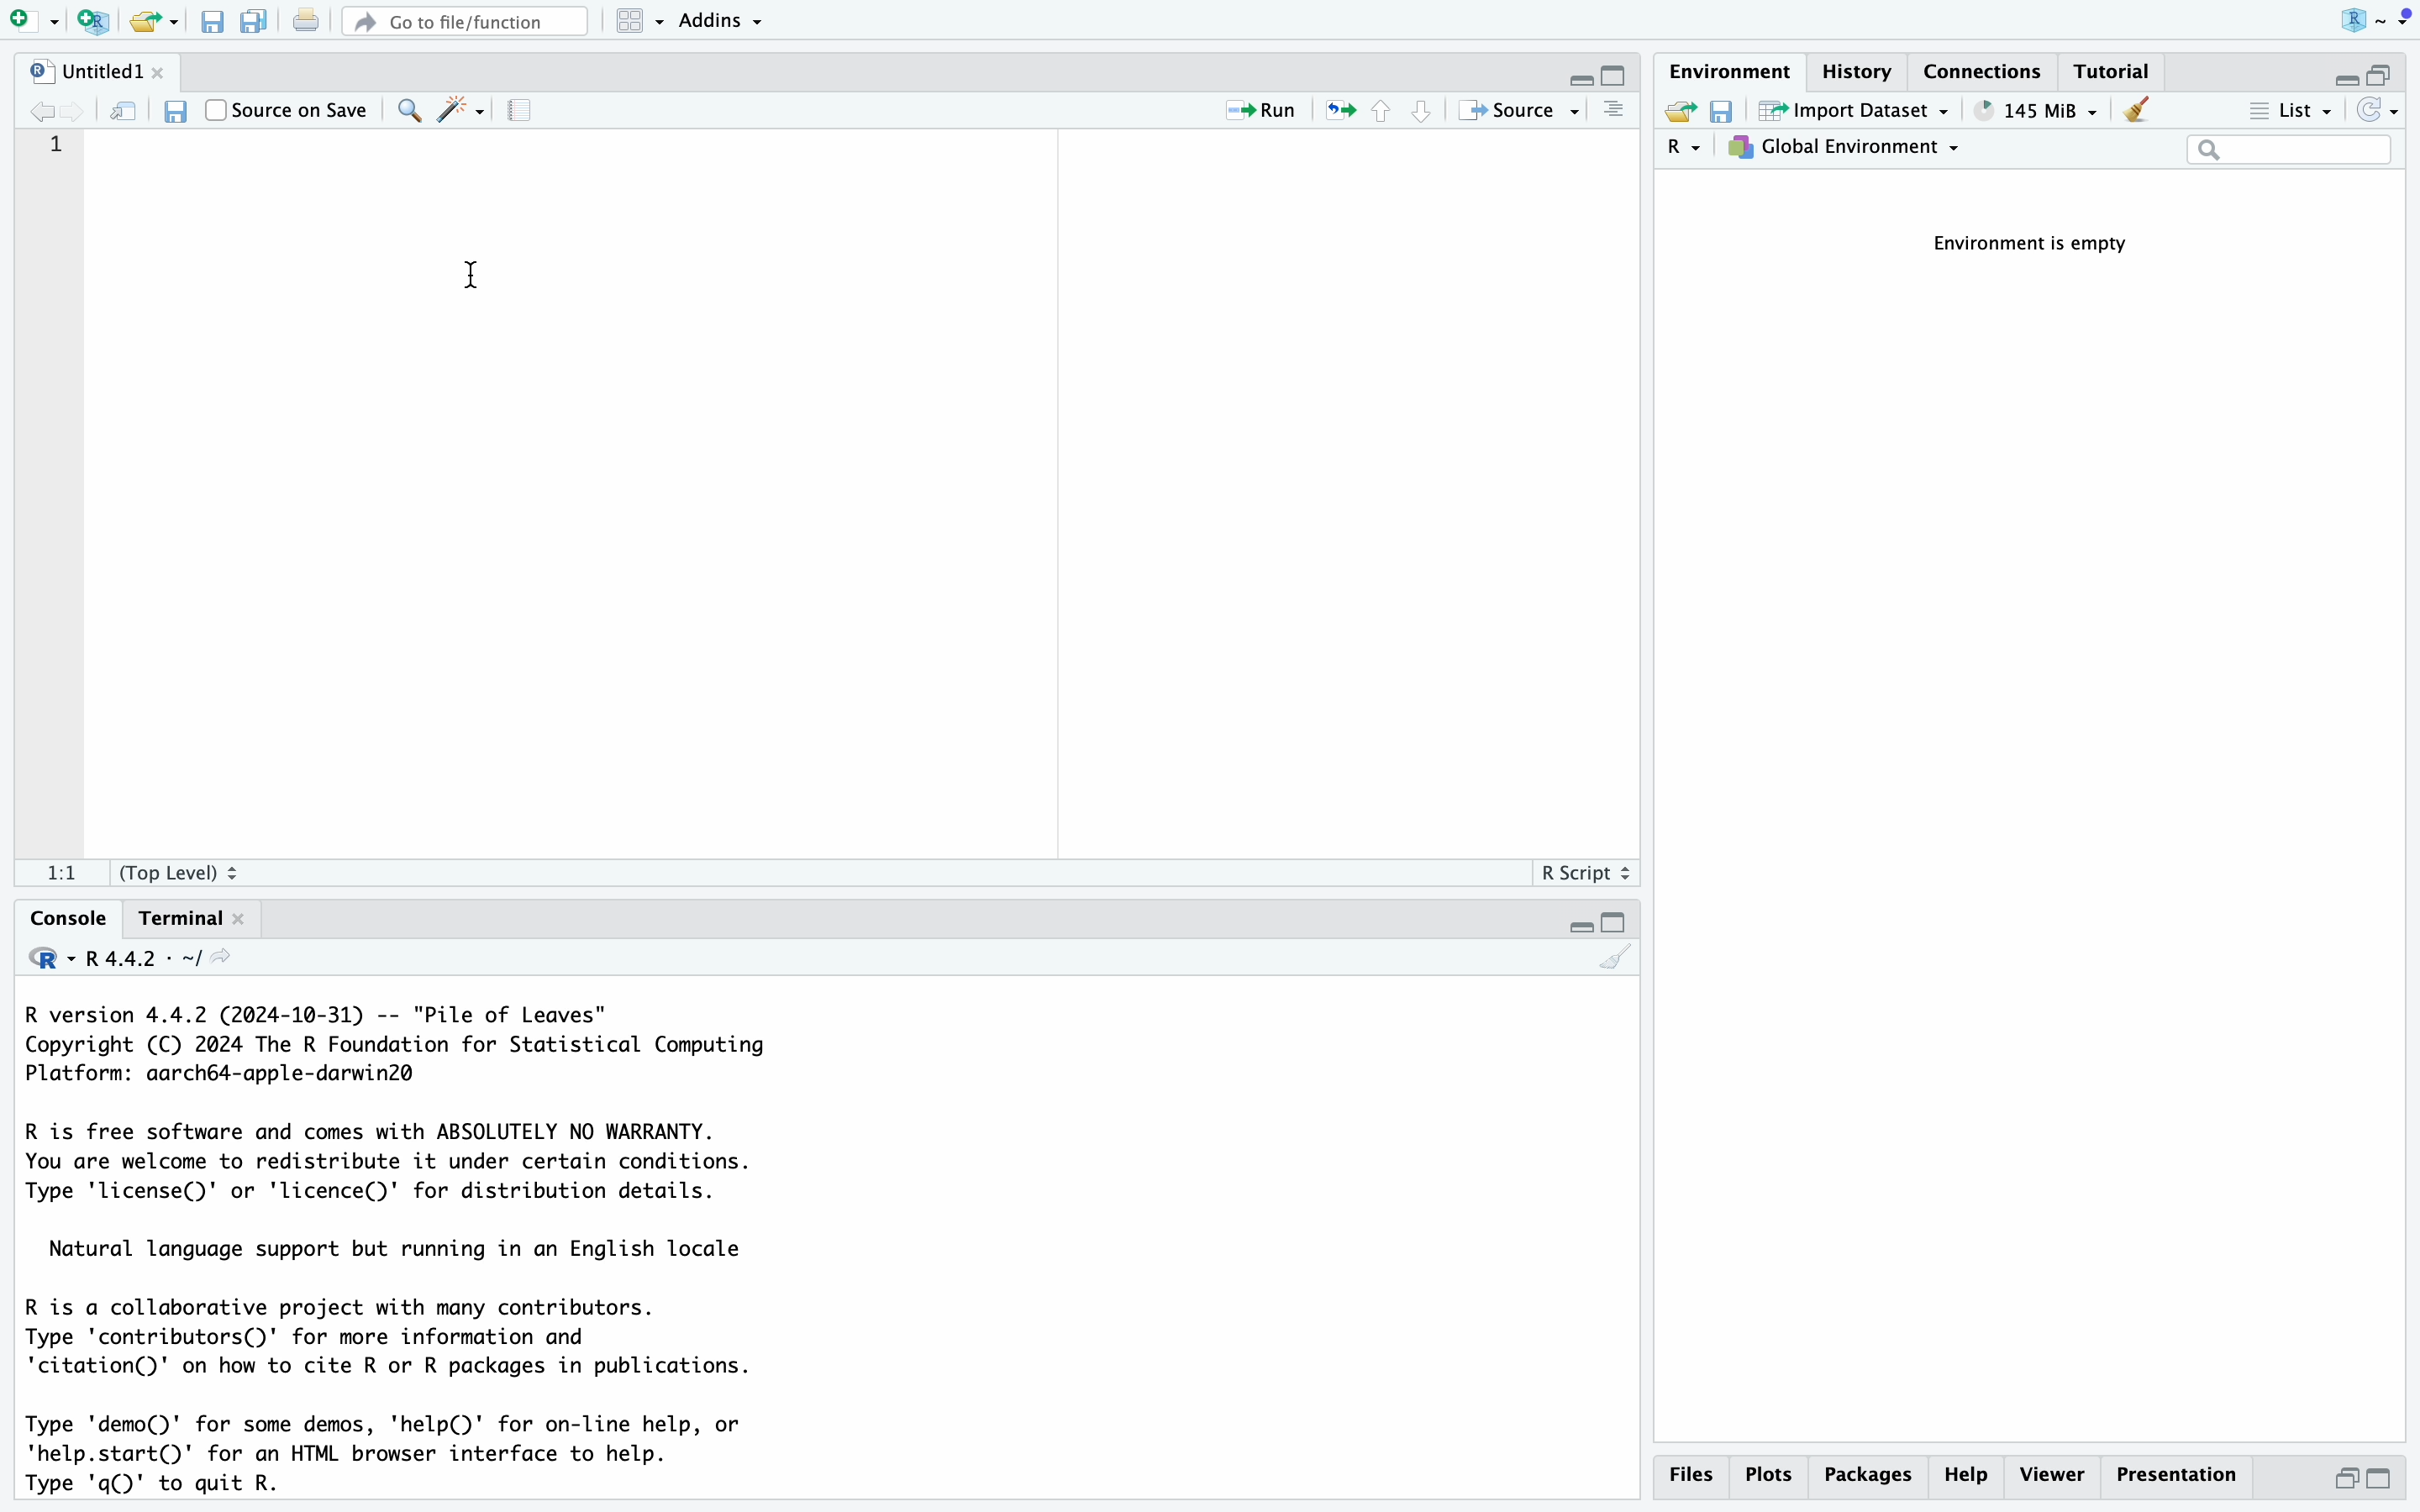 The image size is (2420, 1512). Describe the element at coordinates (302, 19) in the screenshot. I see `print the current file` at that location.